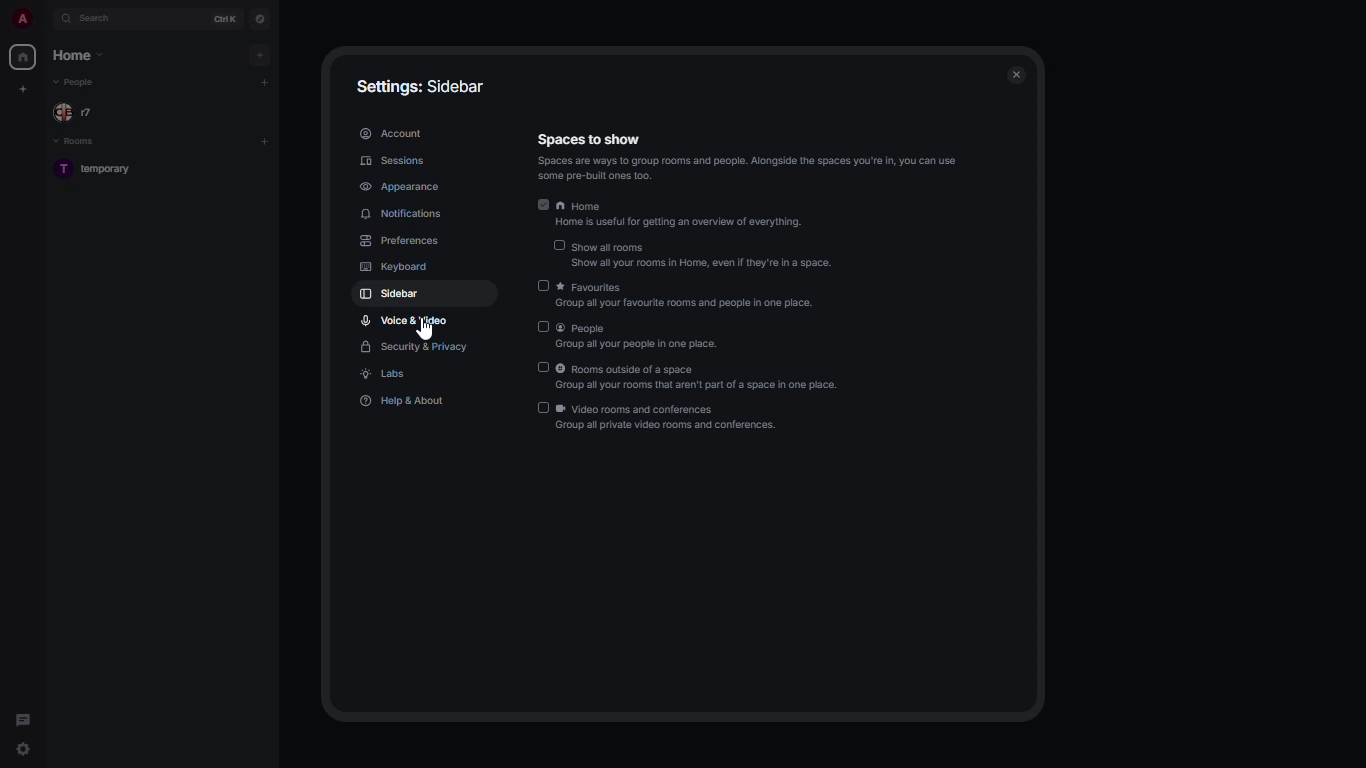  I want to click on rooms, so click(80, 140).